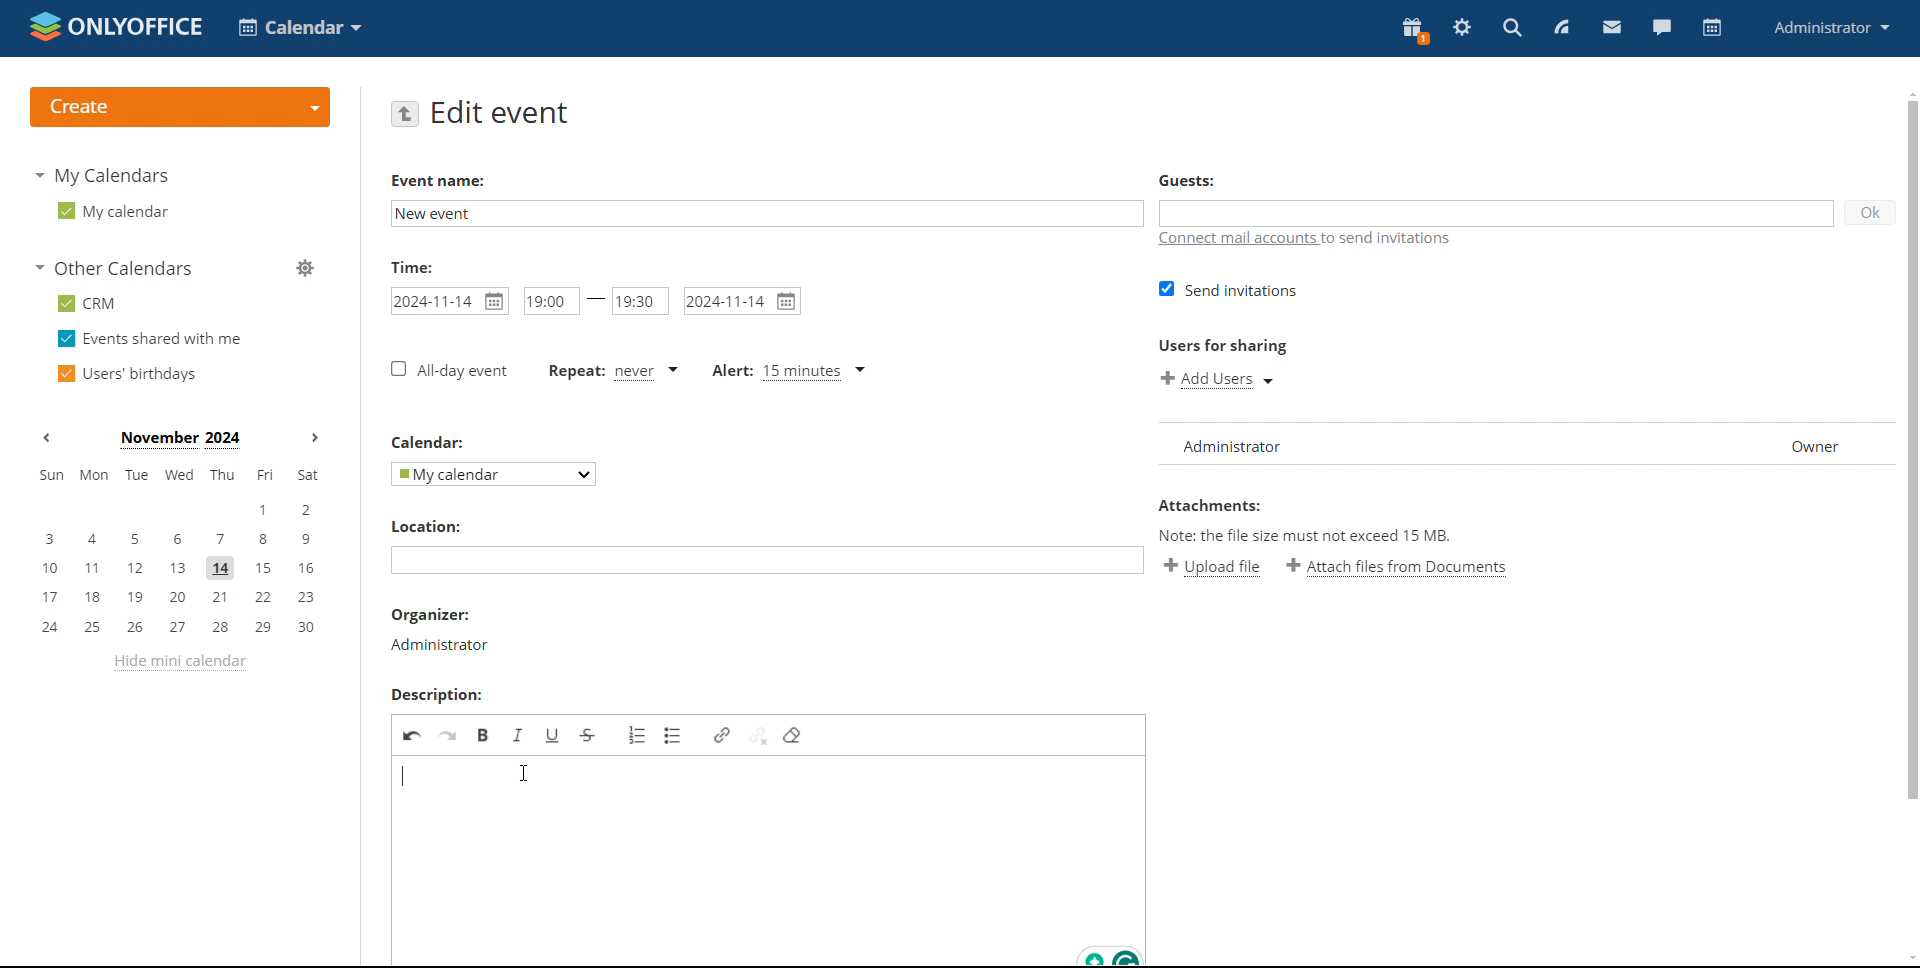 Image resolution: width=1920 pixels, height=968 pixels. Describe the element at coordinates (1833, 27) in the screenshot. I see `profile` at that location.